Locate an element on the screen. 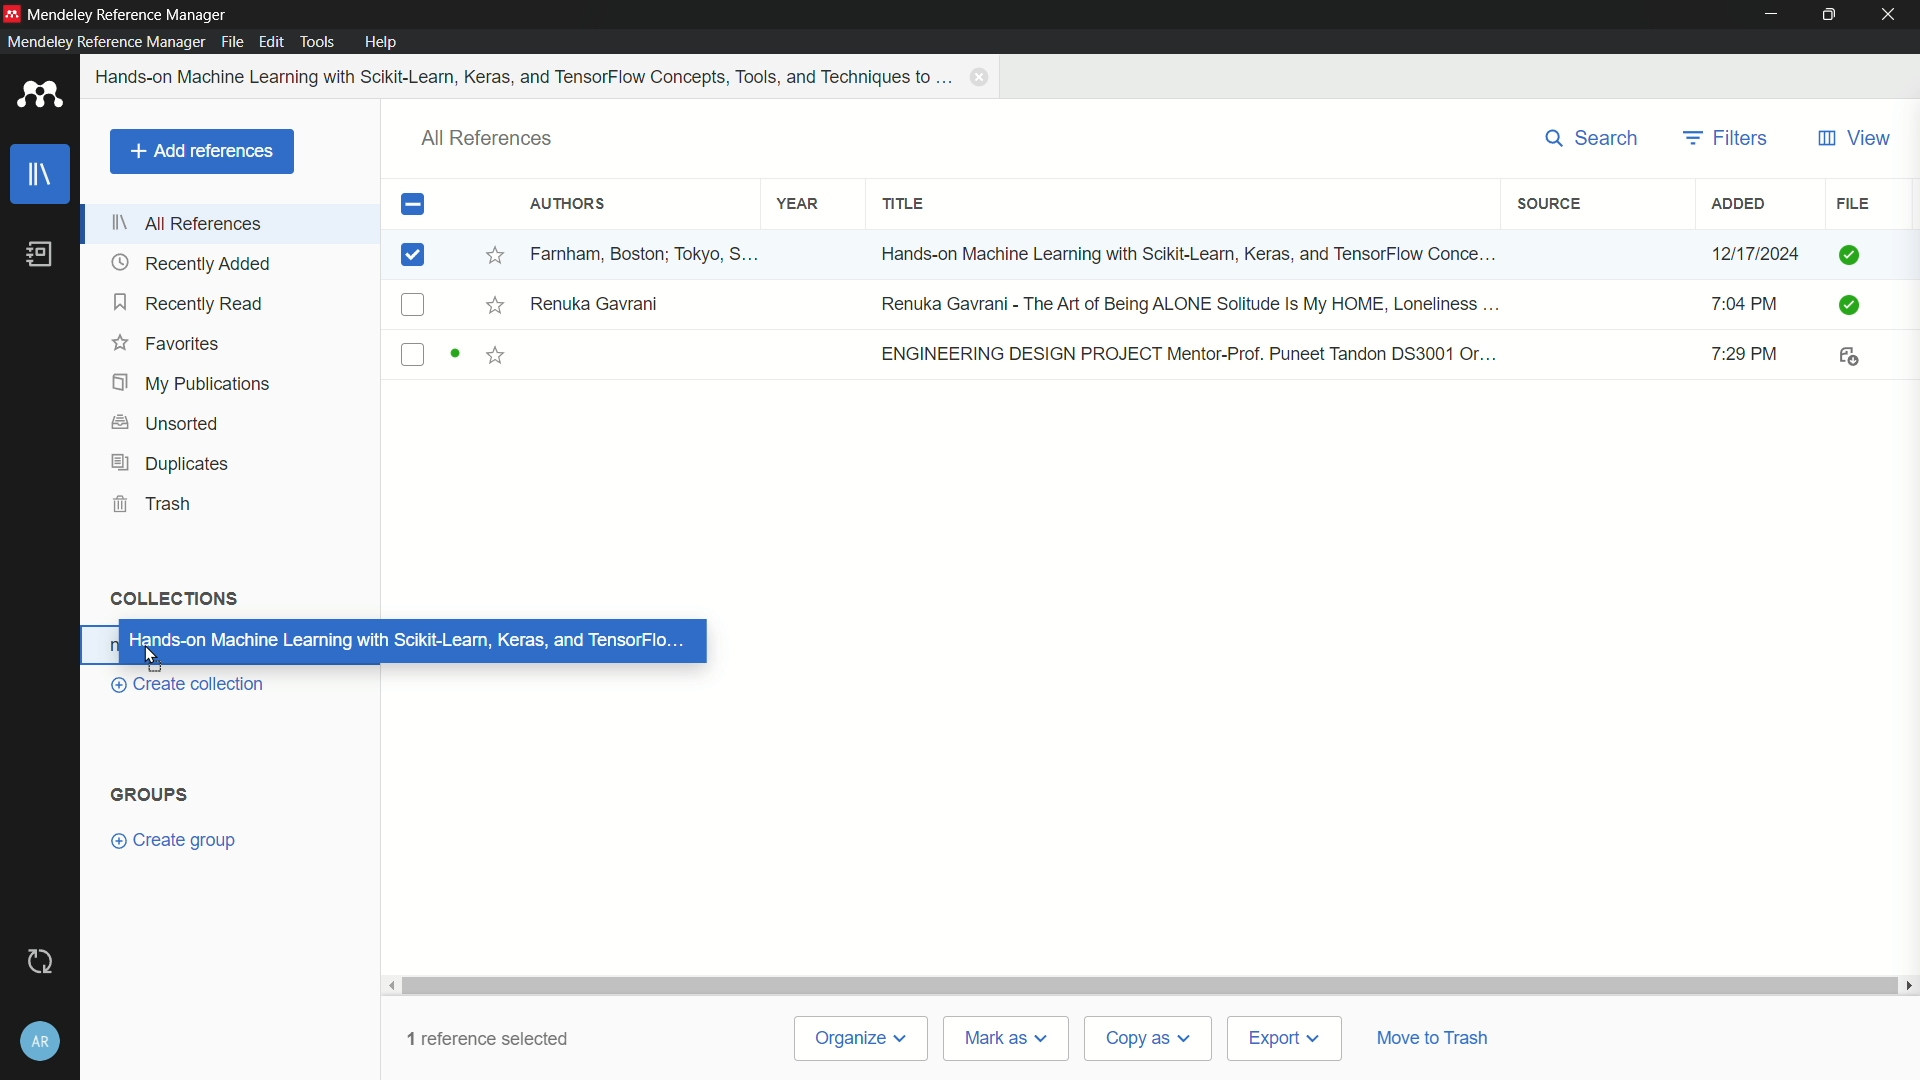 This screenshot has width=1920, height=1080. move to trash is located at coordinates (1430, 1035).